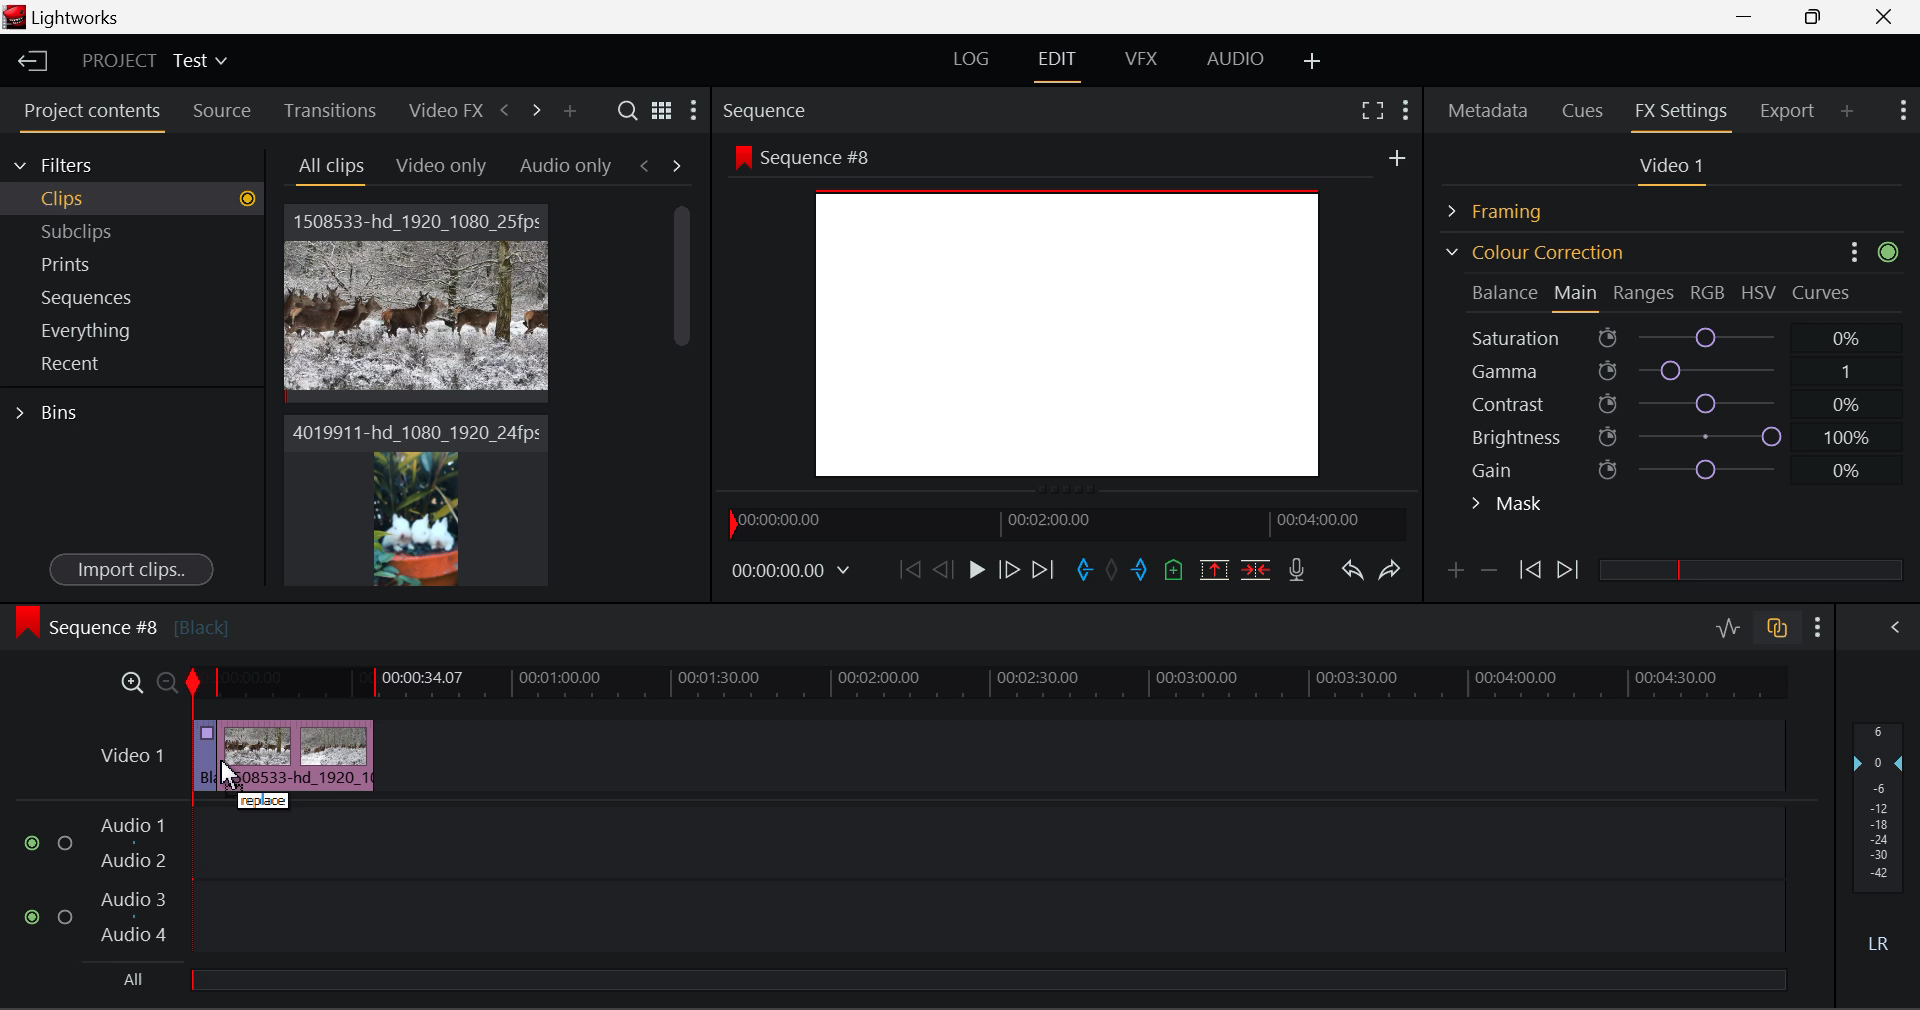  Describe the element at coordinates (92, 295) in the screenshot. I see `Sequences` at that location.